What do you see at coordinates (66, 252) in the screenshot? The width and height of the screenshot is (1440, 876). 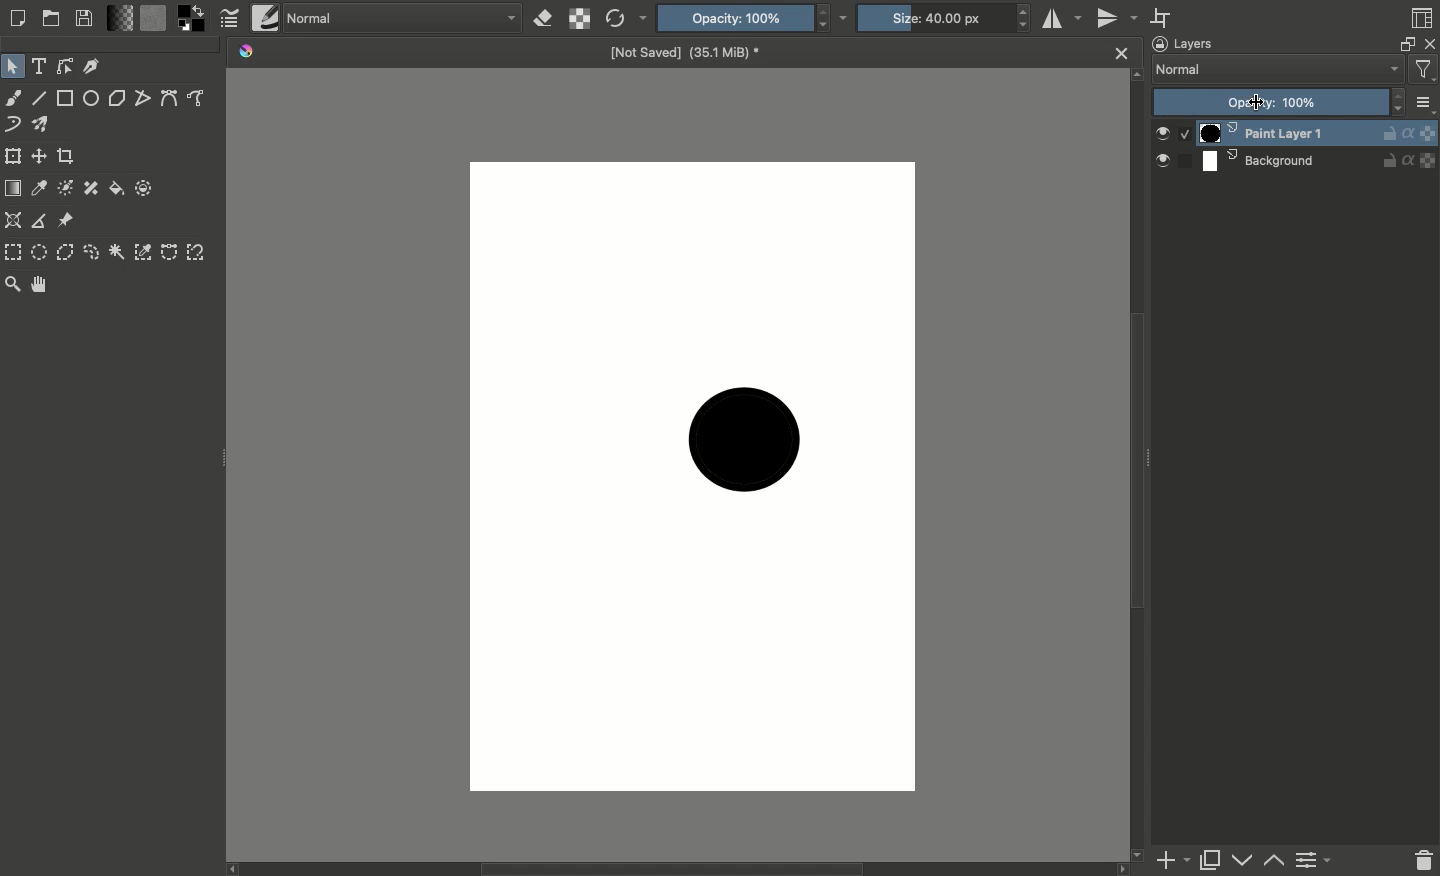 I see `Polygonal selection tool` at bounding box center [66, 252].